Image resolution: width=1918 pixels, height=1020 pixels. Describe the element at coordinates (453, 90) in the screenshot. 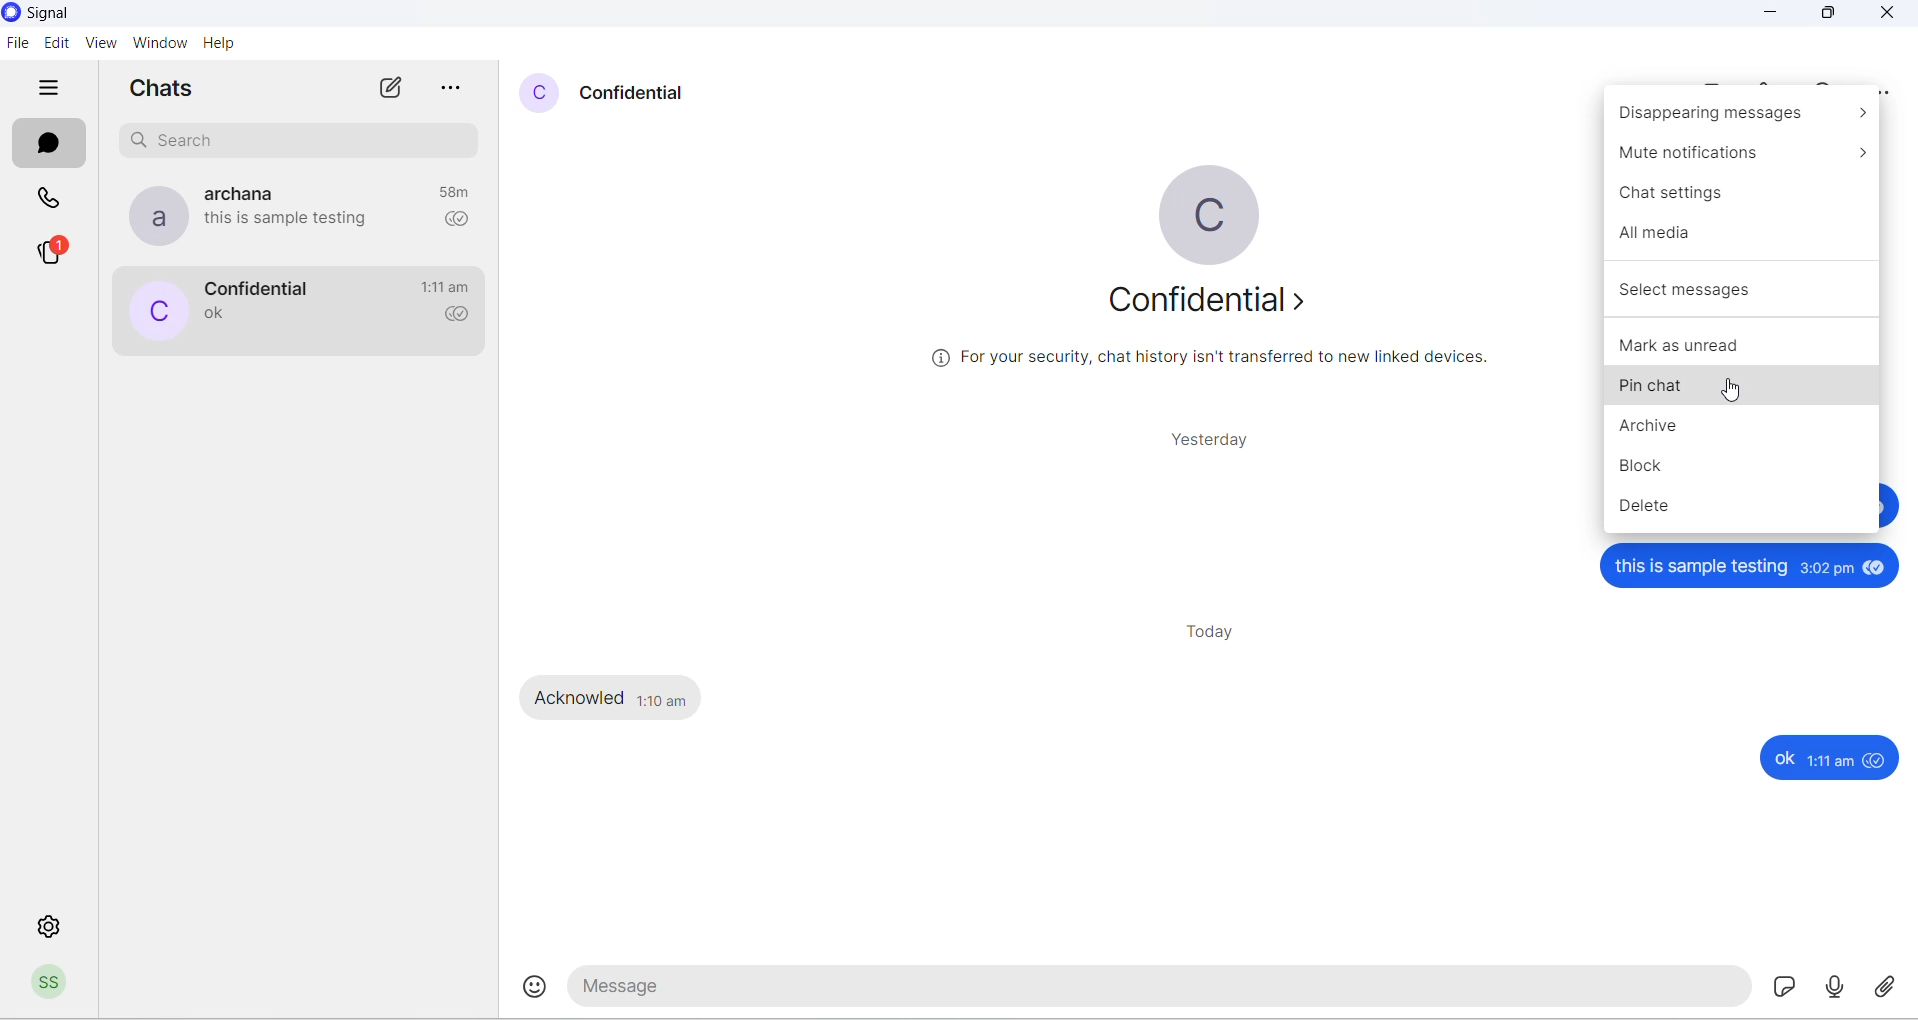

I see `options` at that location.